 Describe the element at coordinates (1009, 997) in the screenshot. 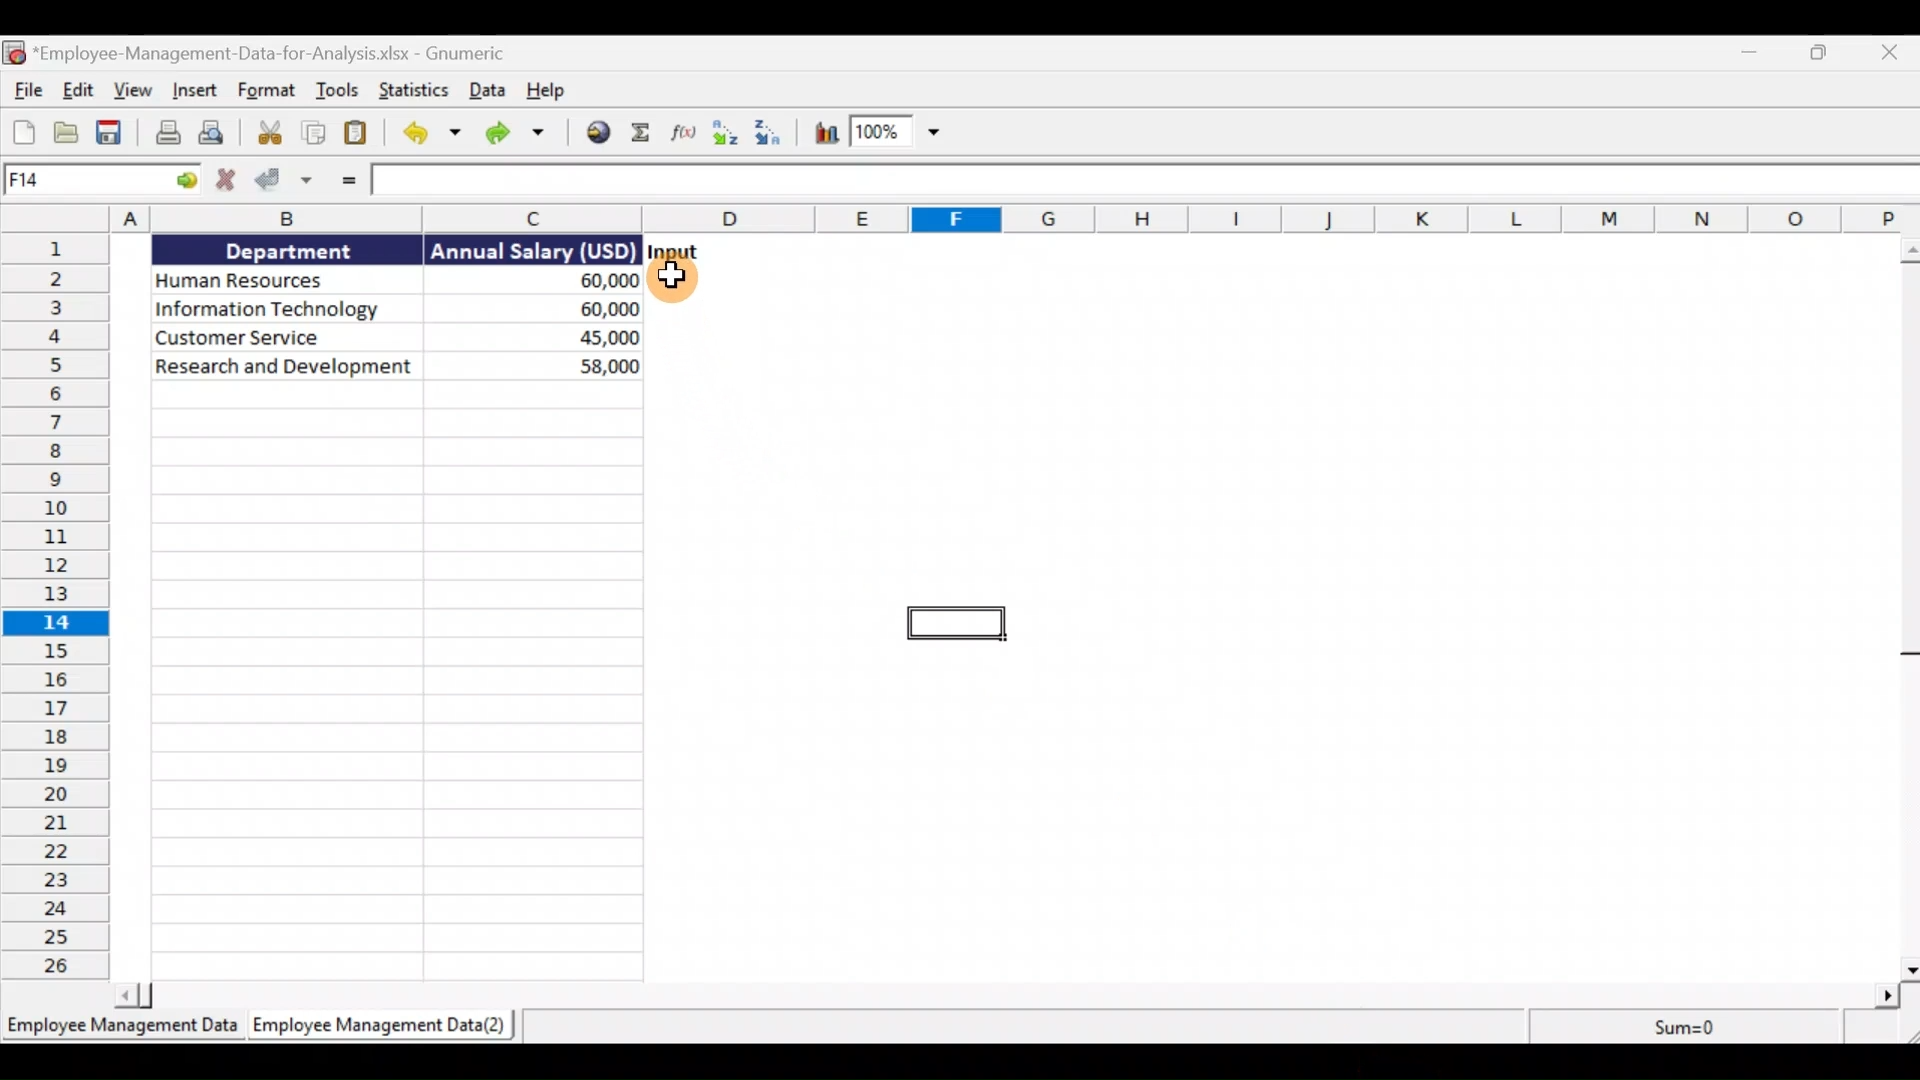

I see `scroll bar` at that location.